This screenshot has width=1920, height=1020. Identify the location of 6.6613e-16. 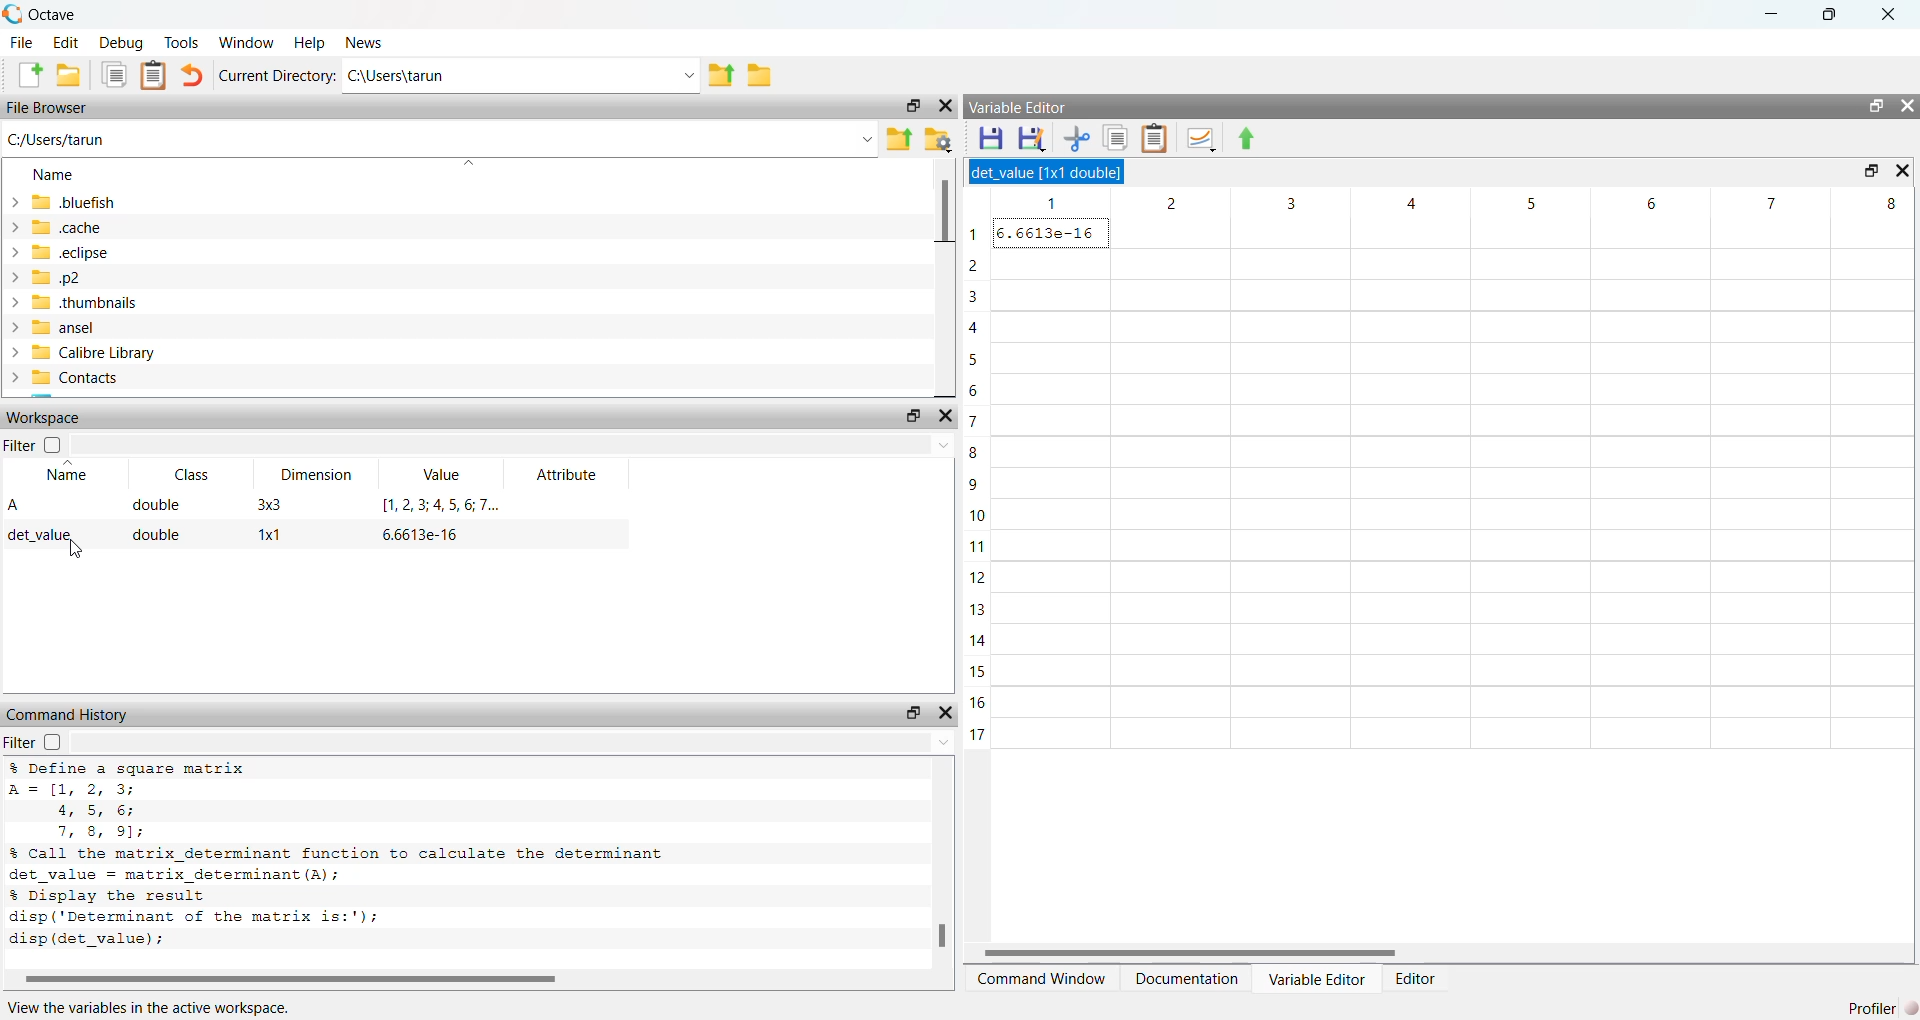
(416, 536).